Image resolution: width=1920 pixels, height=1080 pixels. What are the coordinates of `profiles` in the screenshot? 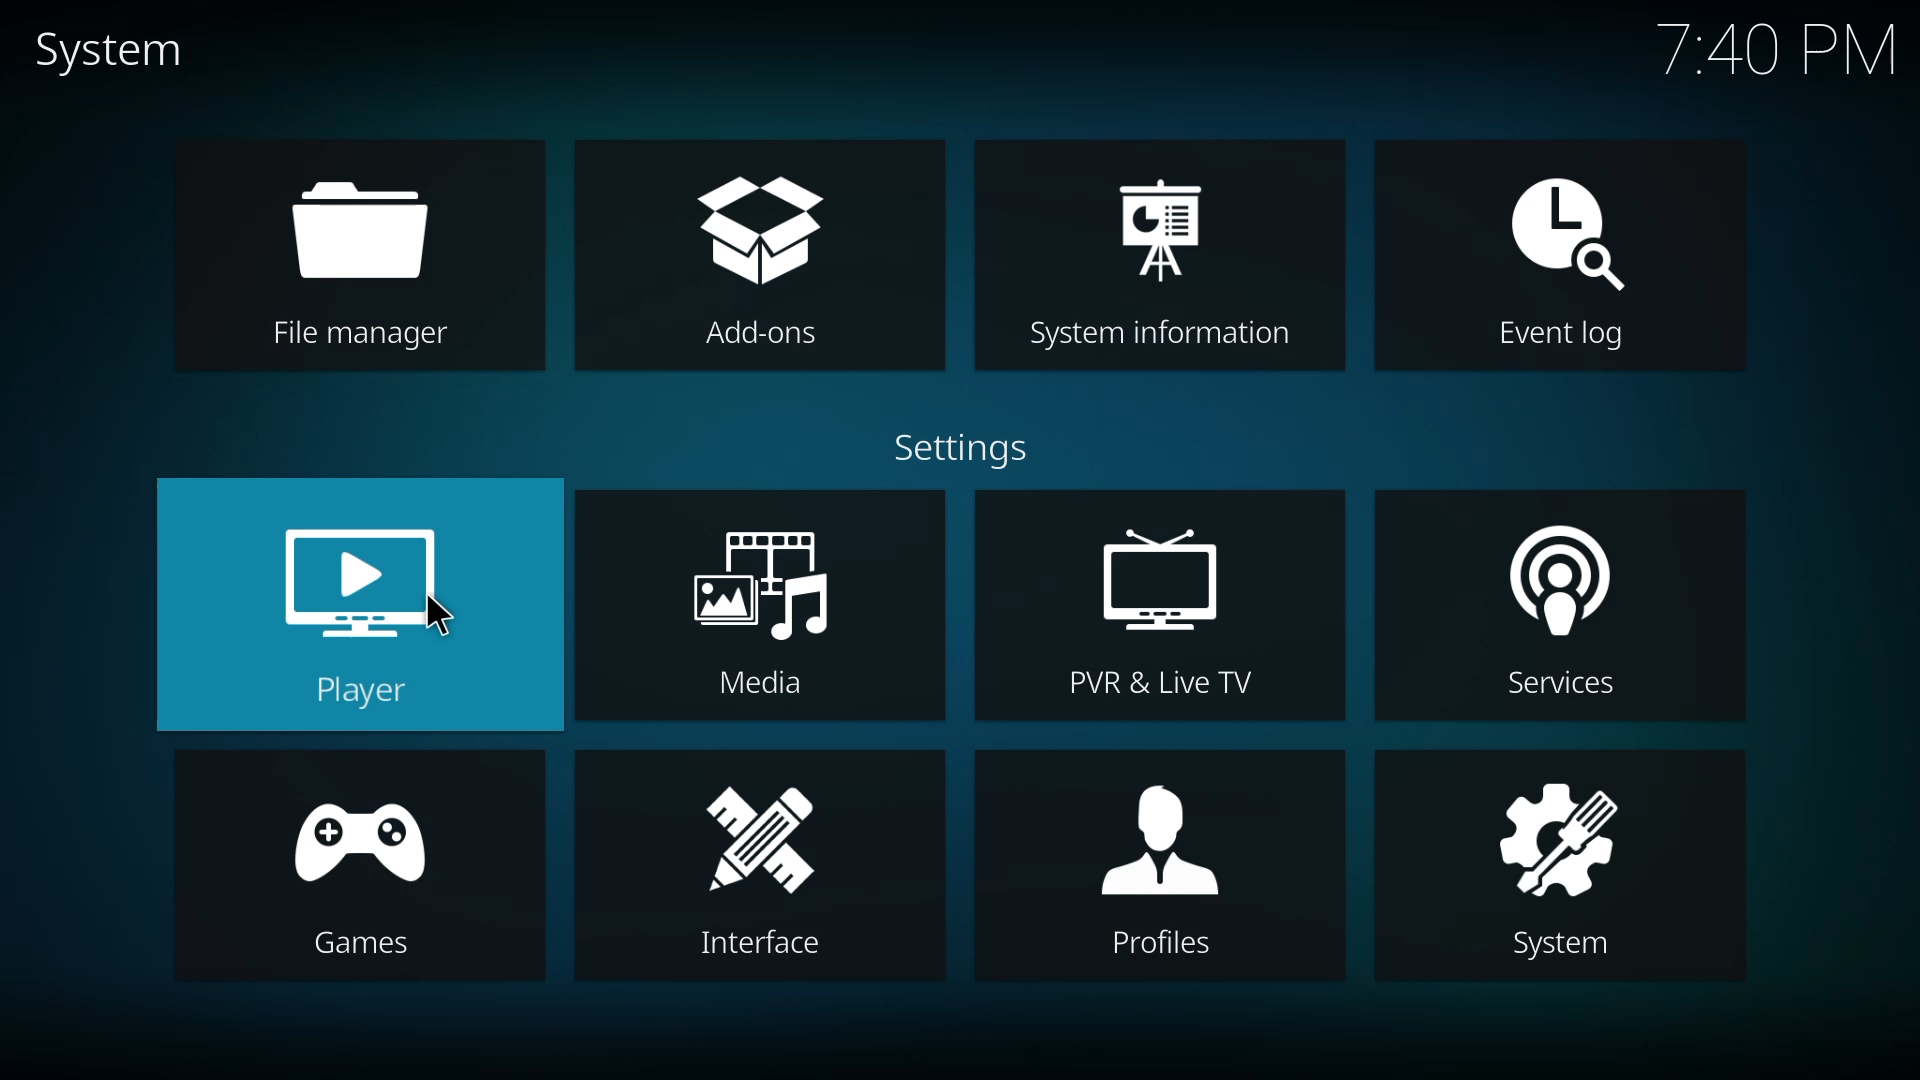 It's located at (1171, 863).